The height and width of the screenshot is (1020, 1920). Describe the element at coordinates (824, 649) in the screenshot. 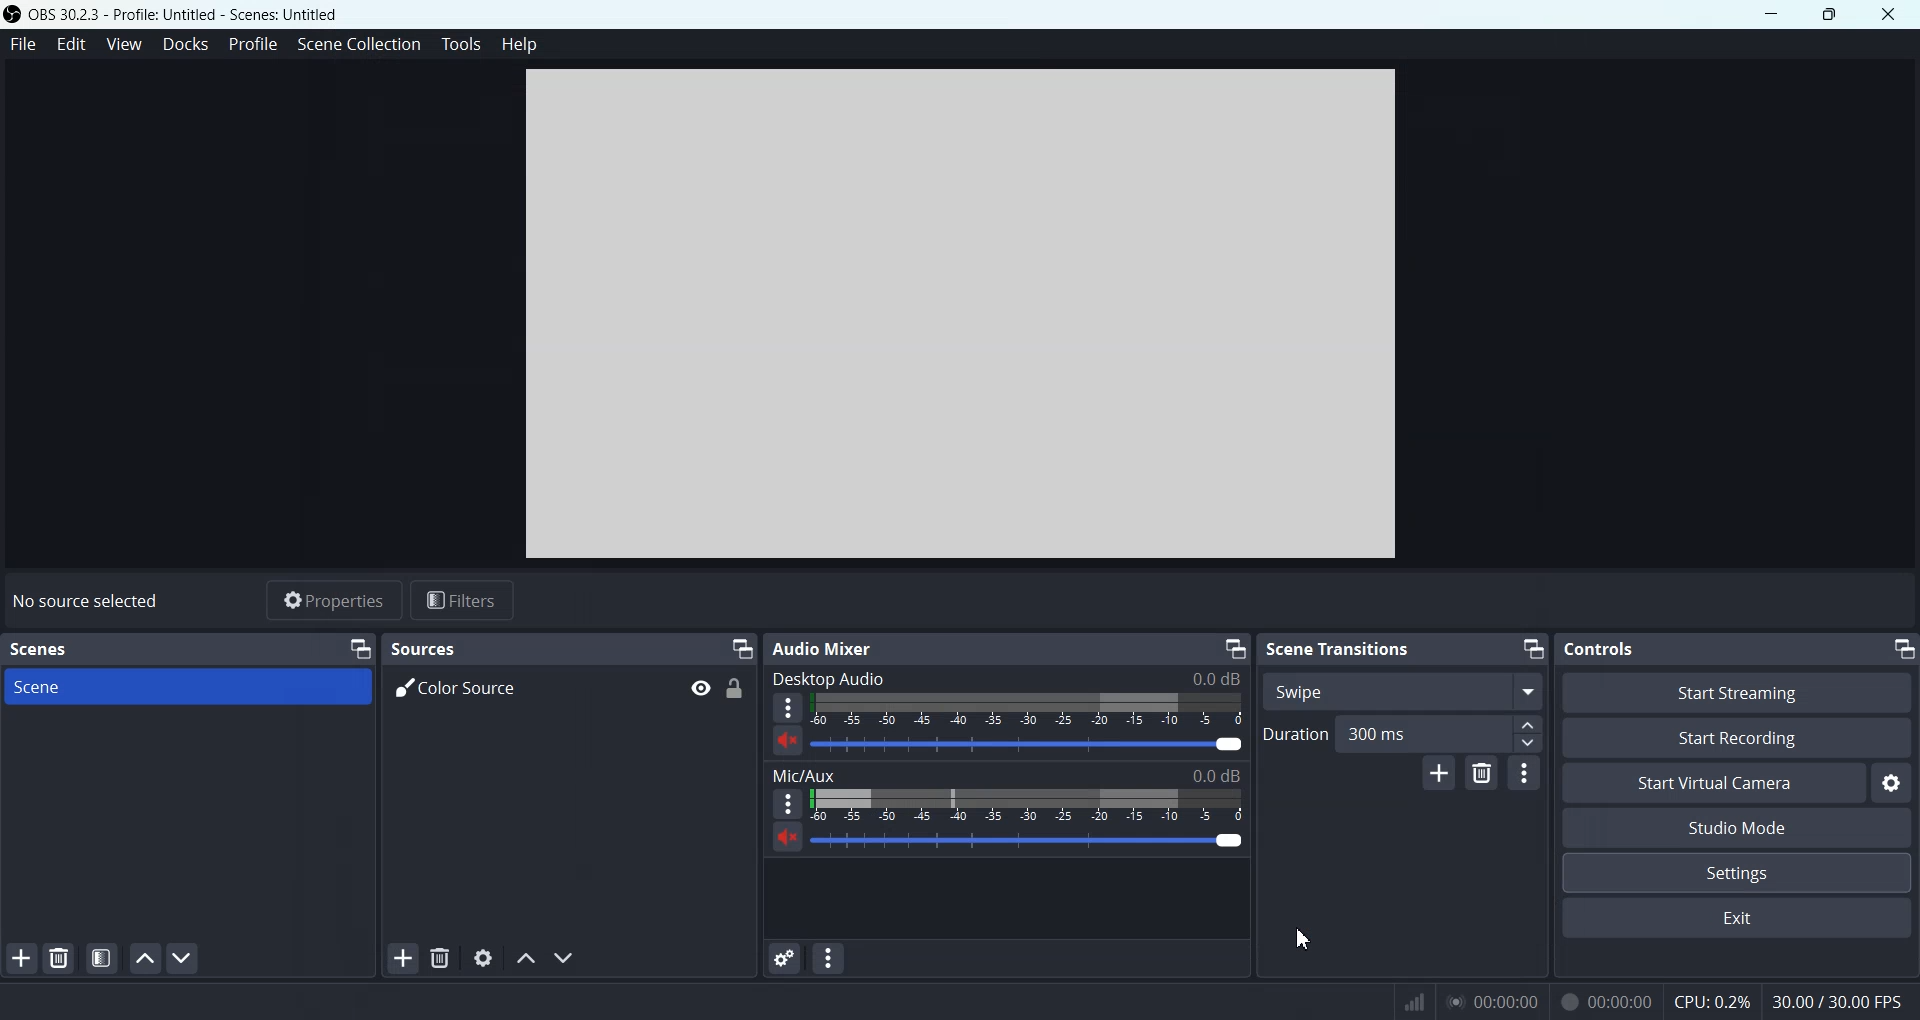

I see `Text` at that location.